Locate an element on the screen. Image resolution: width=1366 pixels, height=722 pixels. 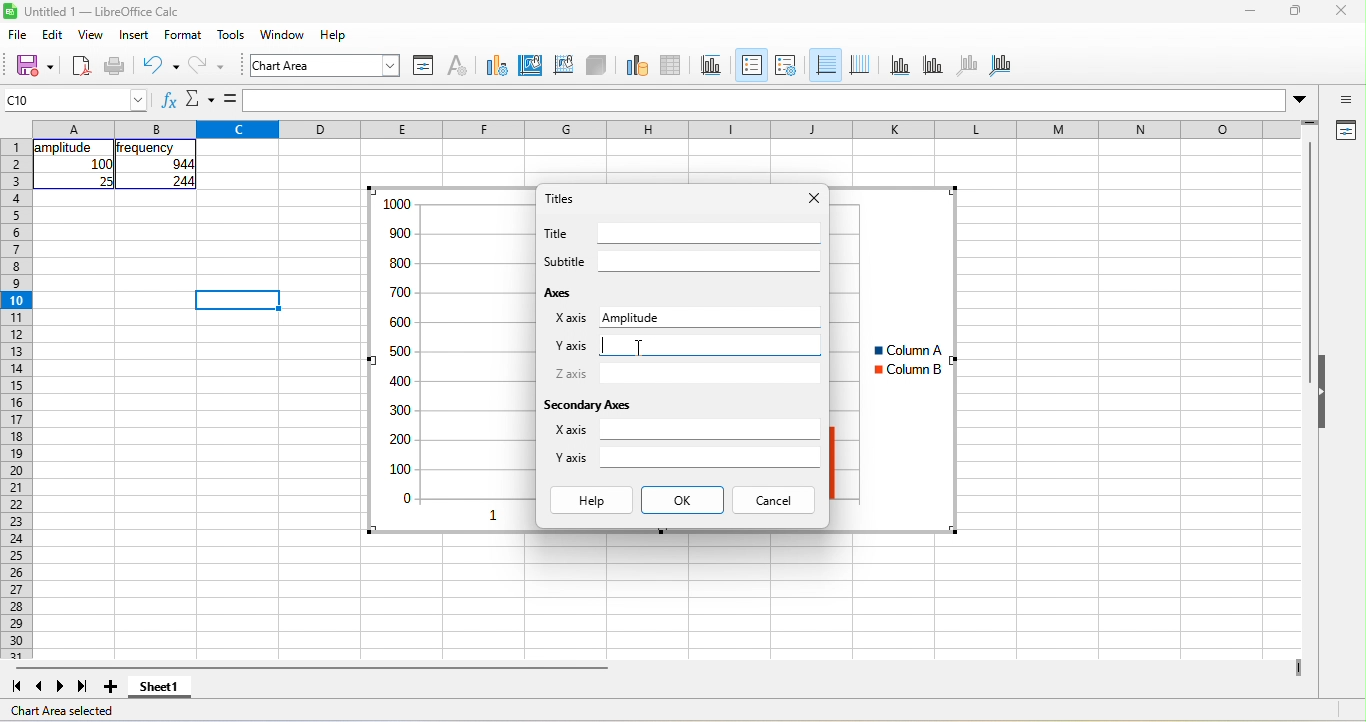
data range is located at coordinates (637, 66).